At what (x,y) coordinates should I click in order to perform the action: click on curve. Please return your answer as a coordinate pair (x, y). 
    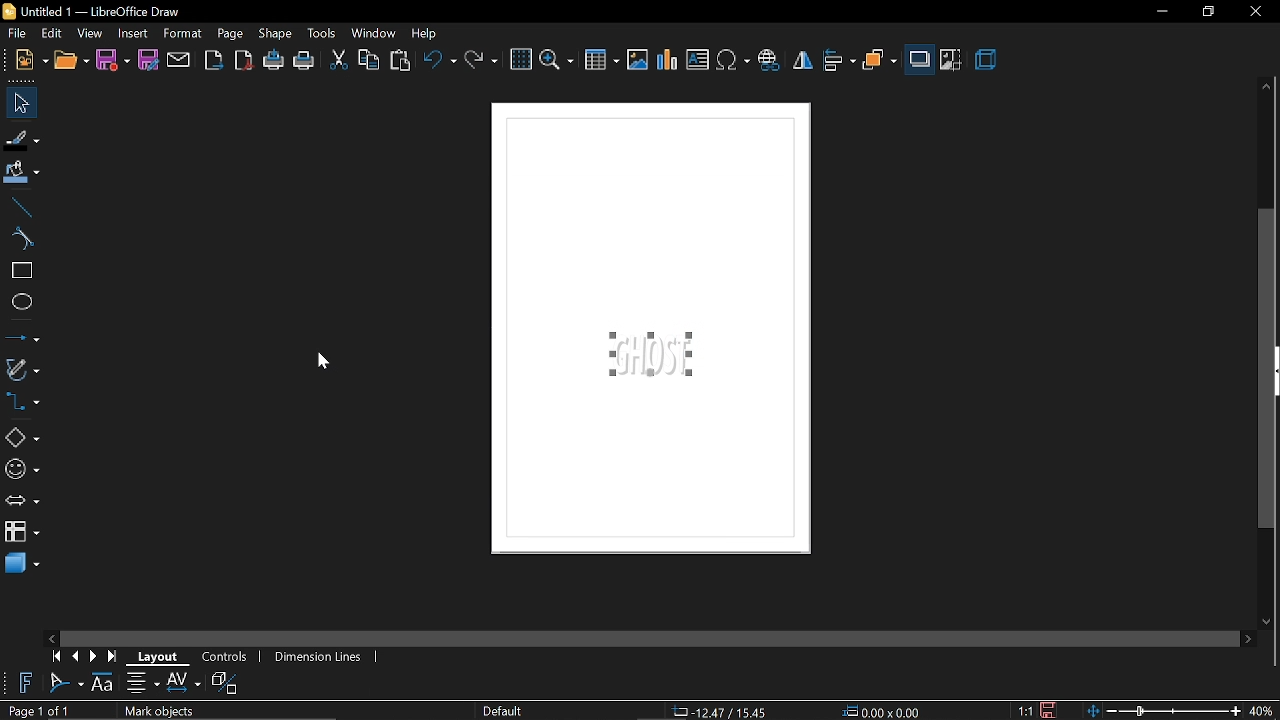
    Looking at the image, I should click on (18, 240).